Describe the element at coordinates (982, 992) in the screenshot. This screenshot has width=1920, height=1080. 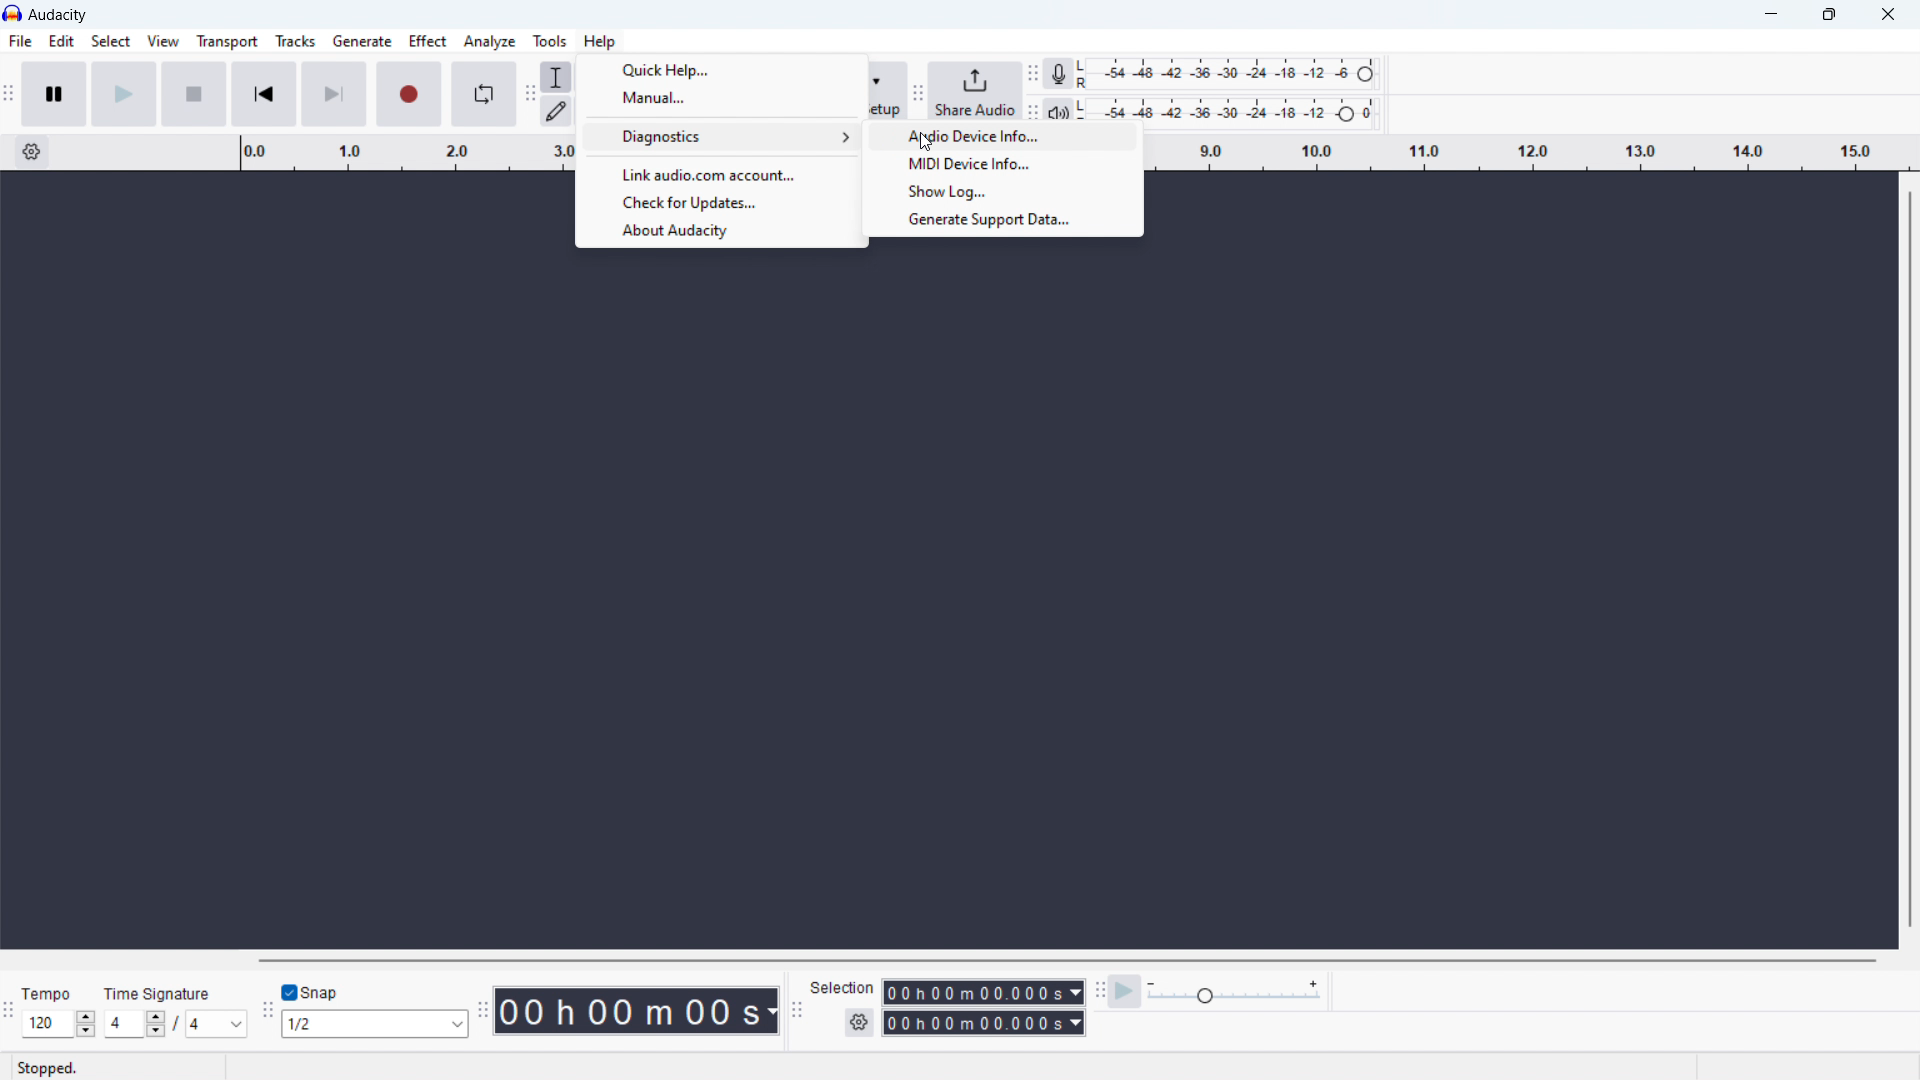
I see `selection start` at that location.